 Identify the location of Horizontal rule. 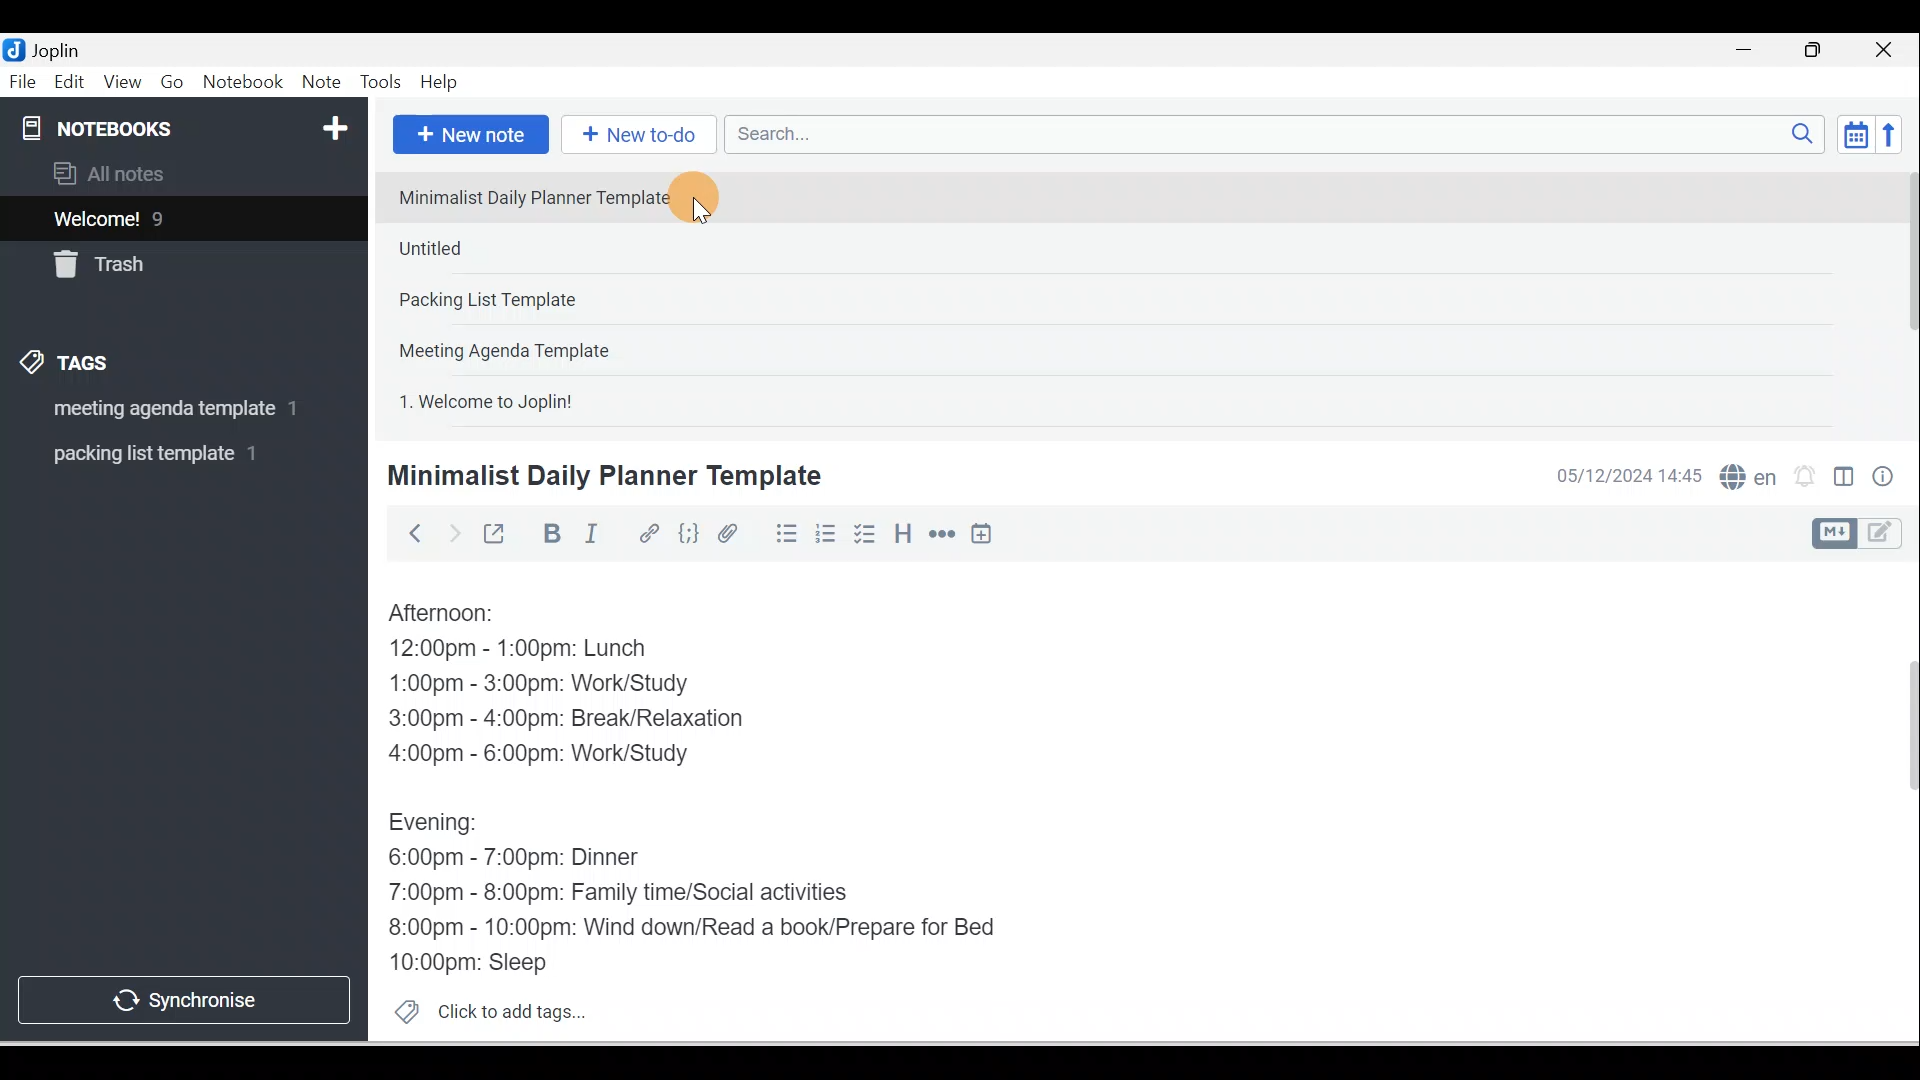
(944, 534).